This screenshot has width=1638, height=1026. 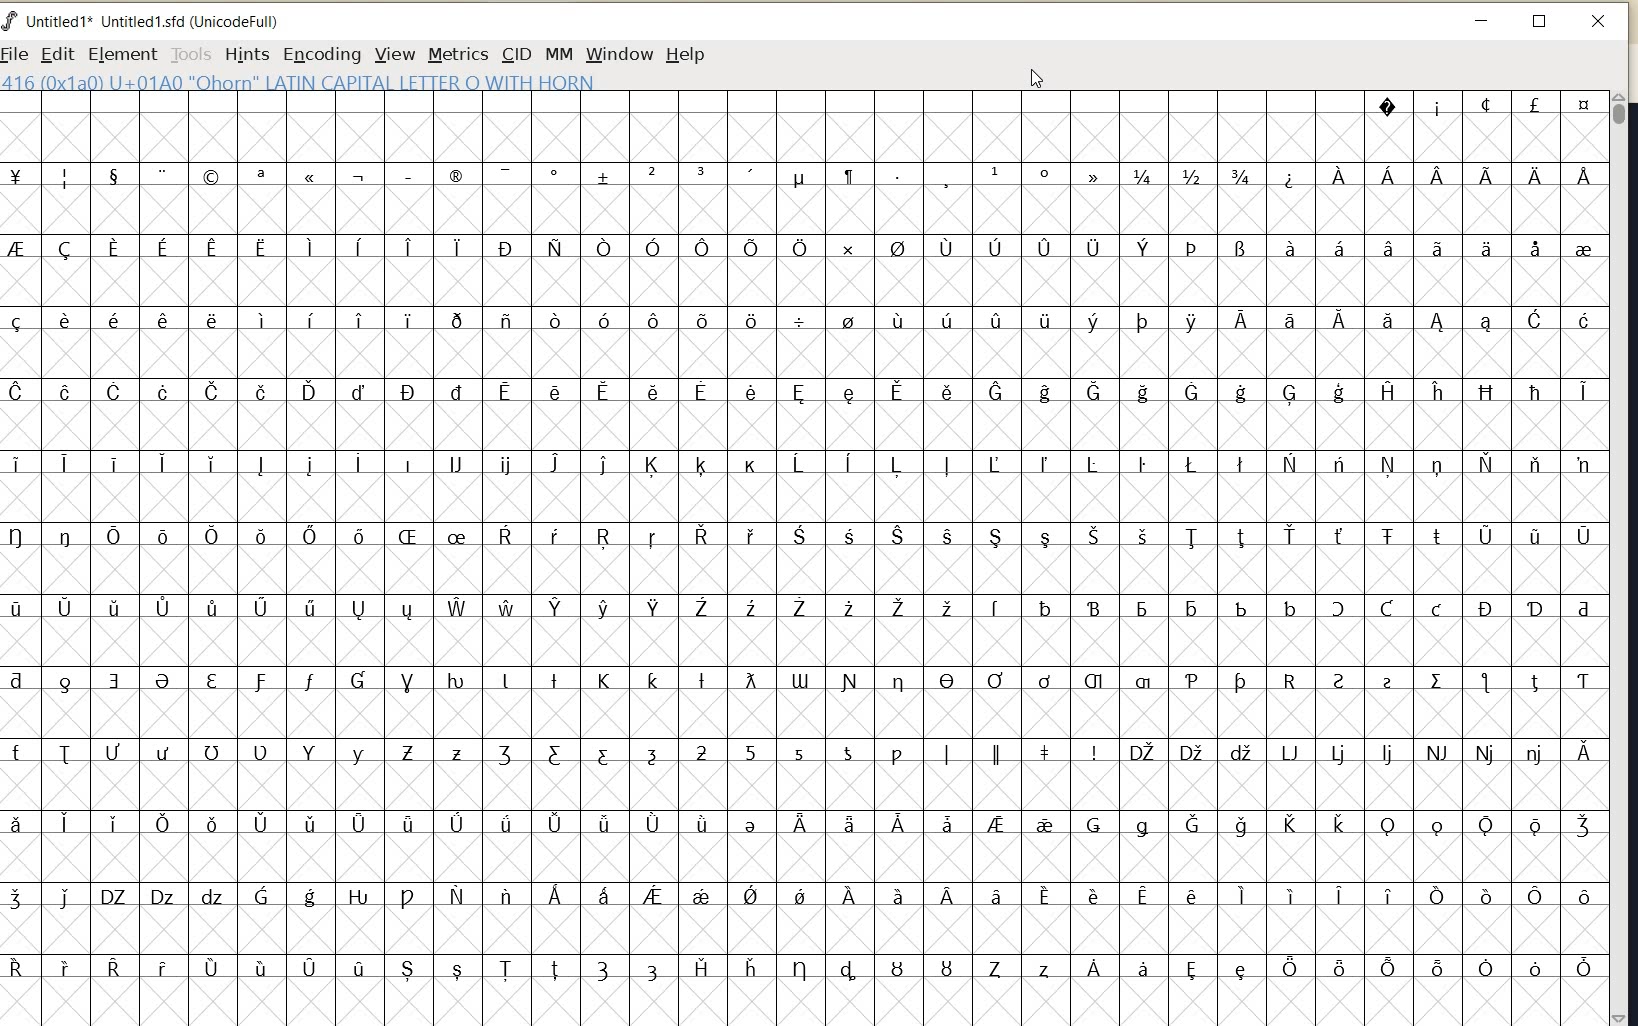 I want to click on TOOLS, so click(x=189, y=55).